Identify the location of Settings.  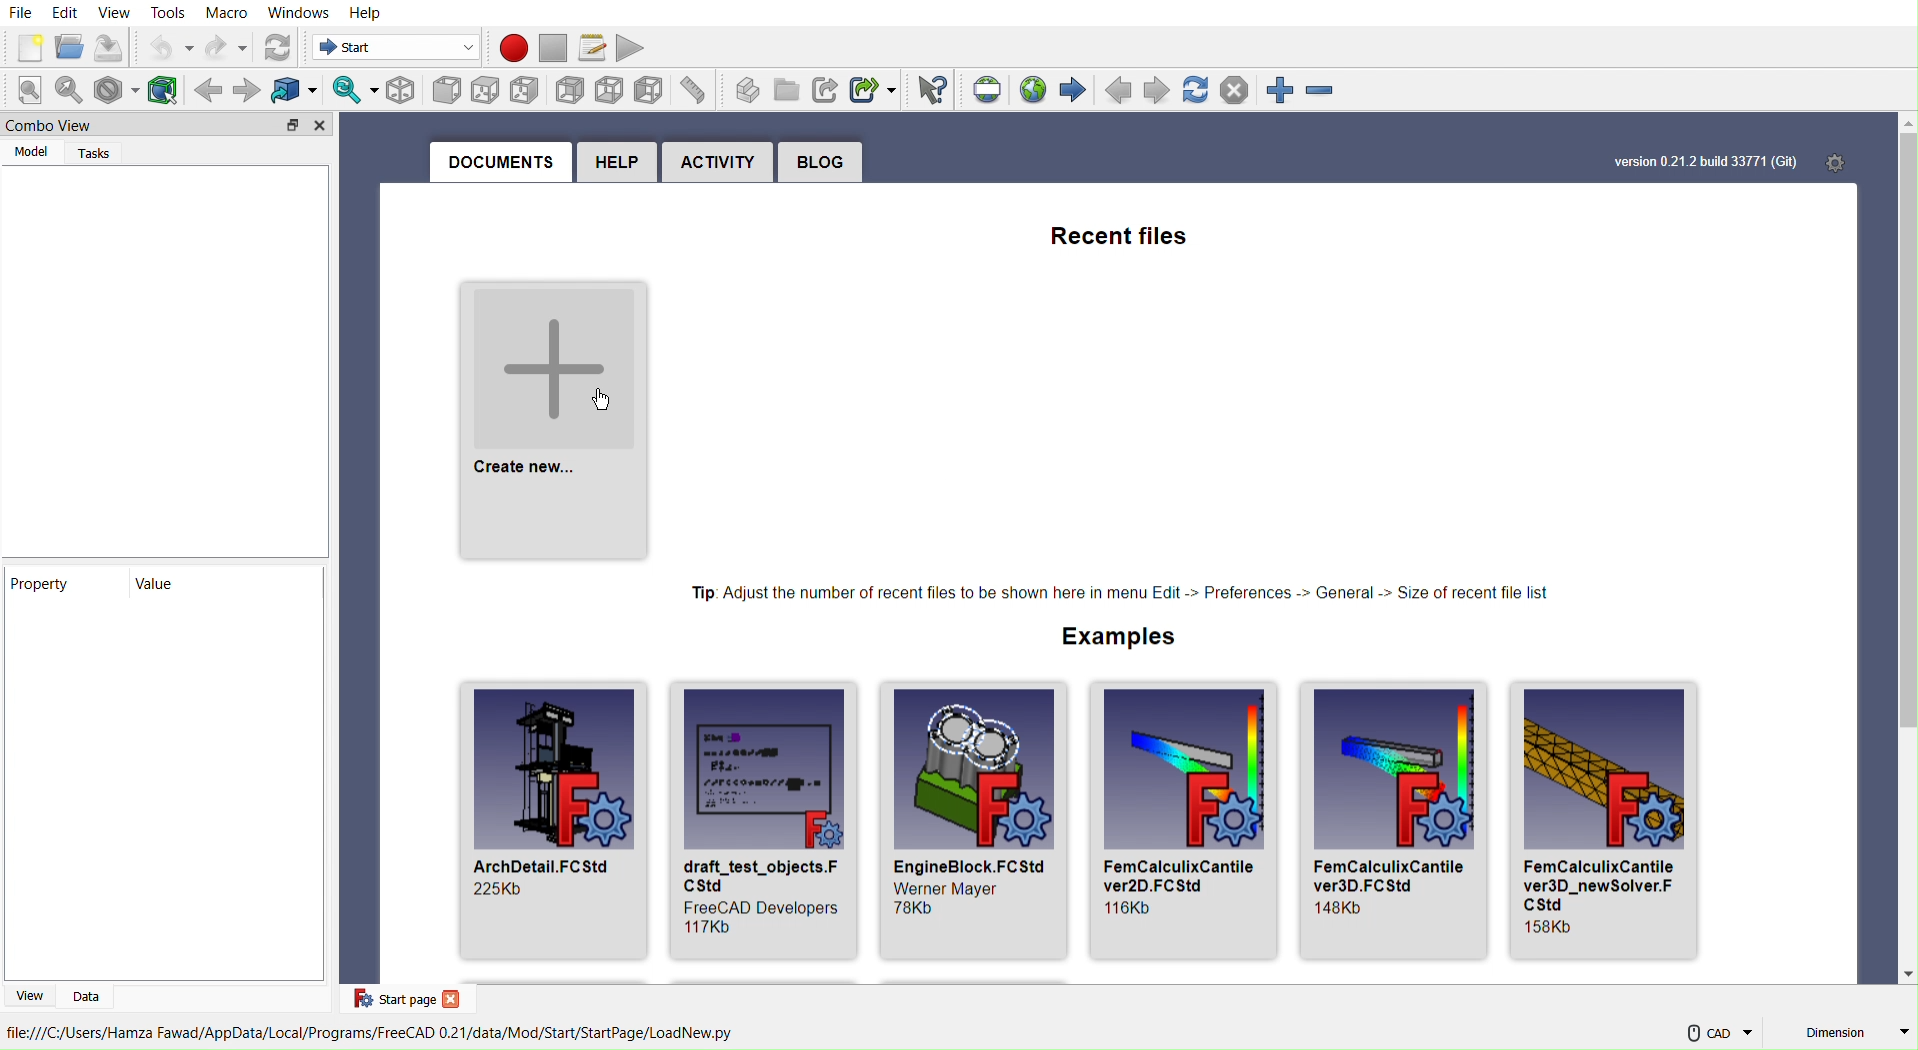
(1849, 161).